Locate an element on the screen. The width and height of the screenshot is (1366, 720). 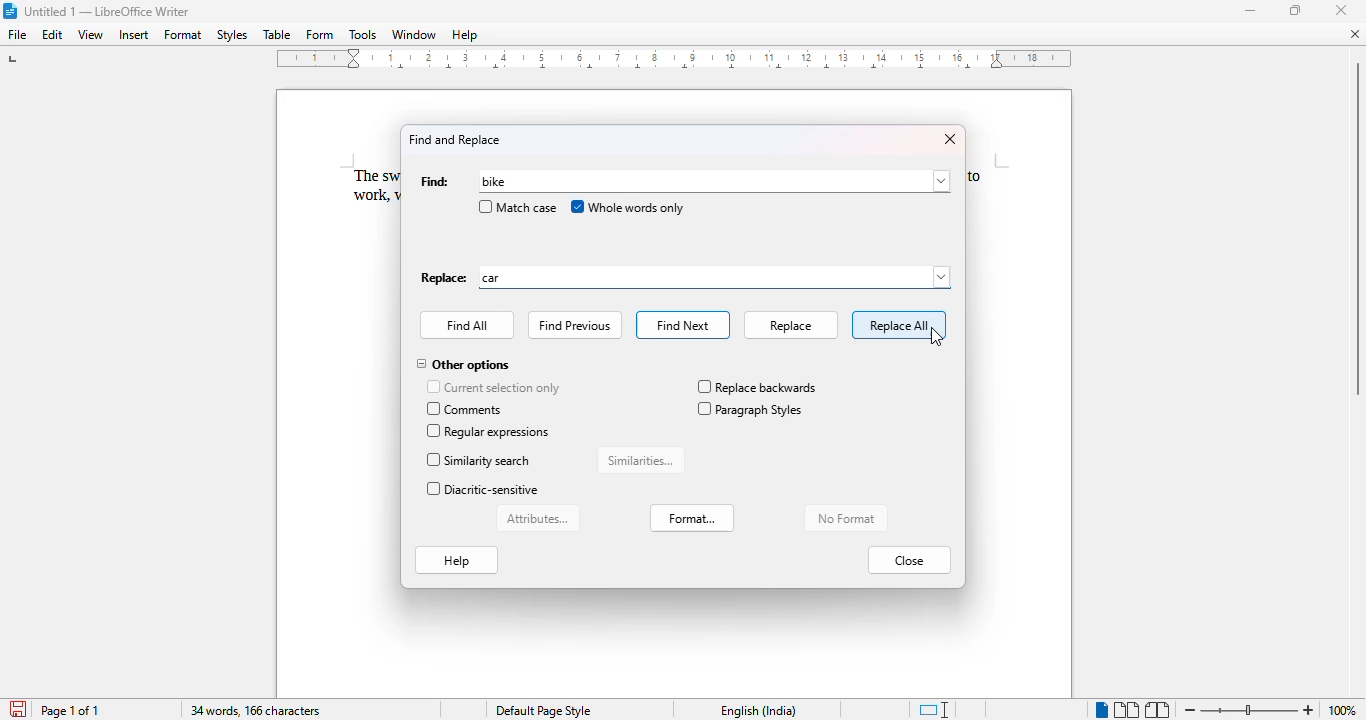
help is located at coordinates (457, 561).